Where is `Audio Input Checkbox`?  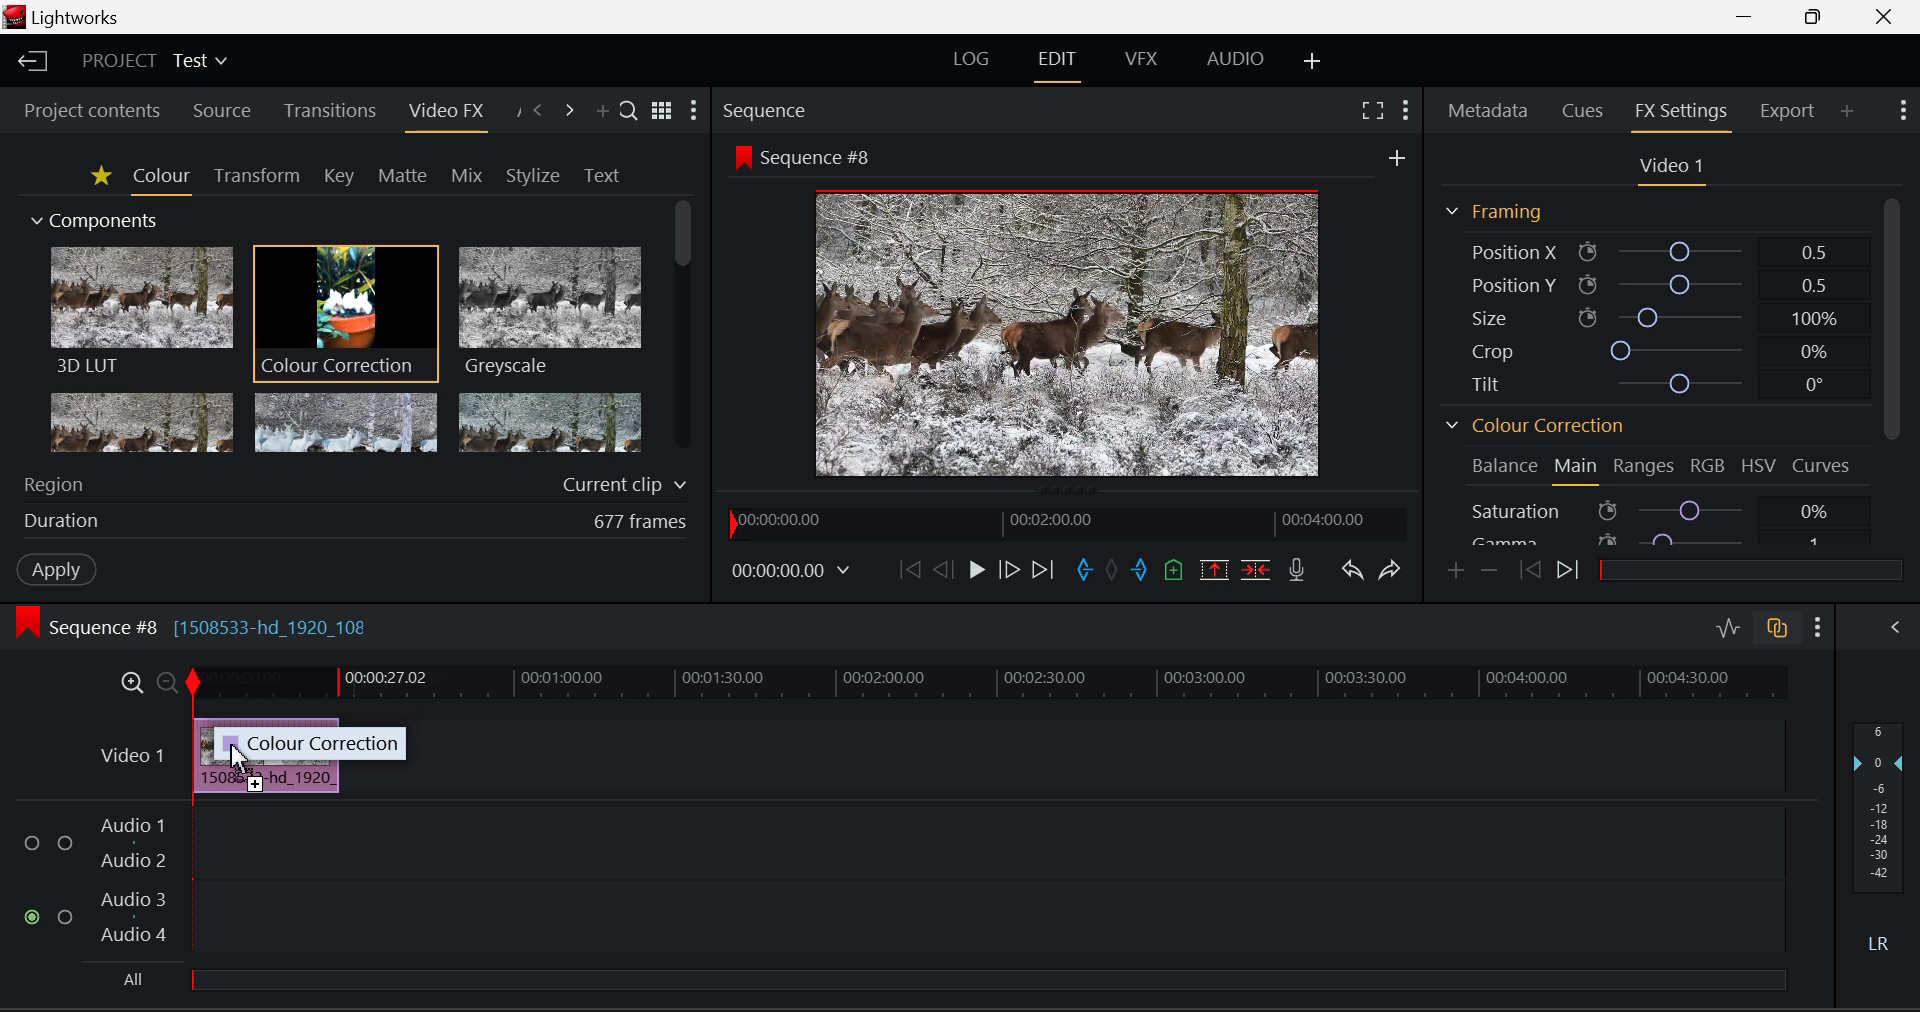 Audio Input Checkbox is located at coordinates (65, 841).